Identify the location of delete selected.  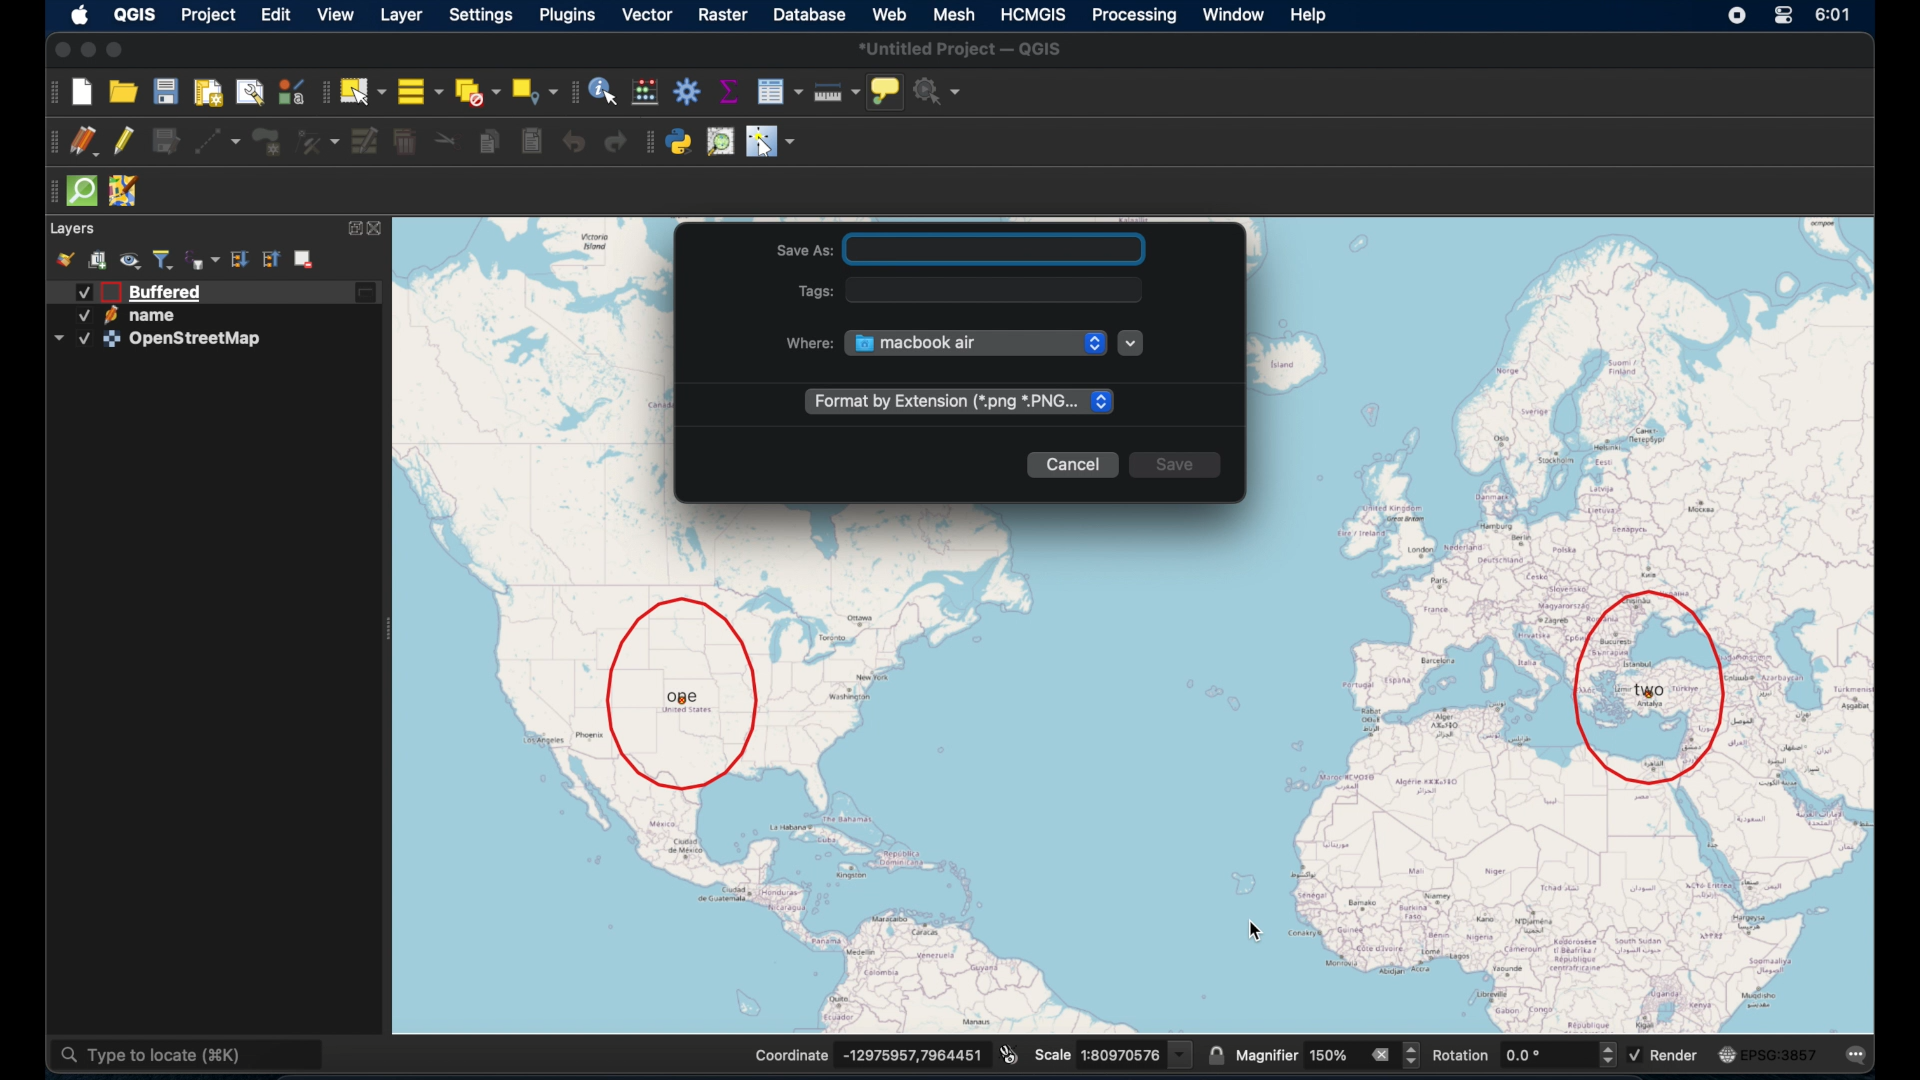
(407, 140).